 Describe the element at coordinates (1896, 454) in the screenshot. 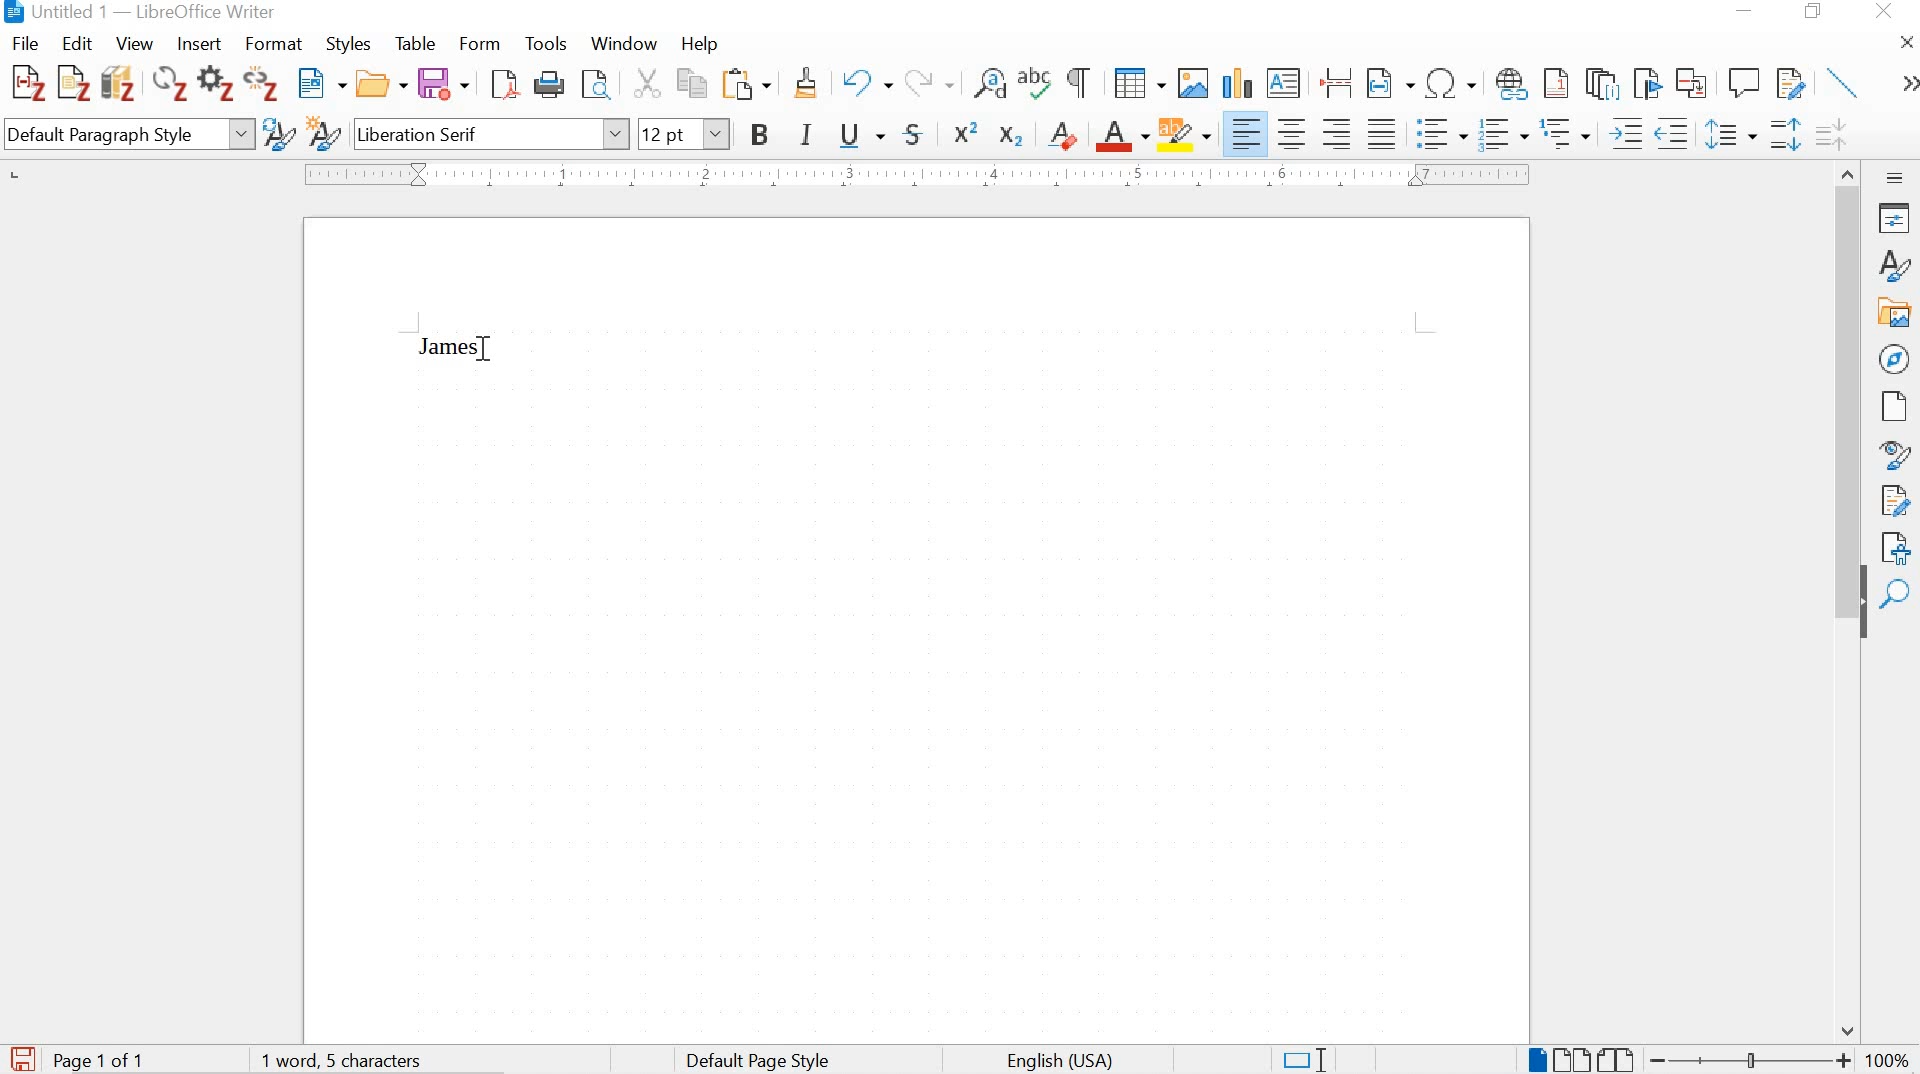

I see `style inspector` at that location.